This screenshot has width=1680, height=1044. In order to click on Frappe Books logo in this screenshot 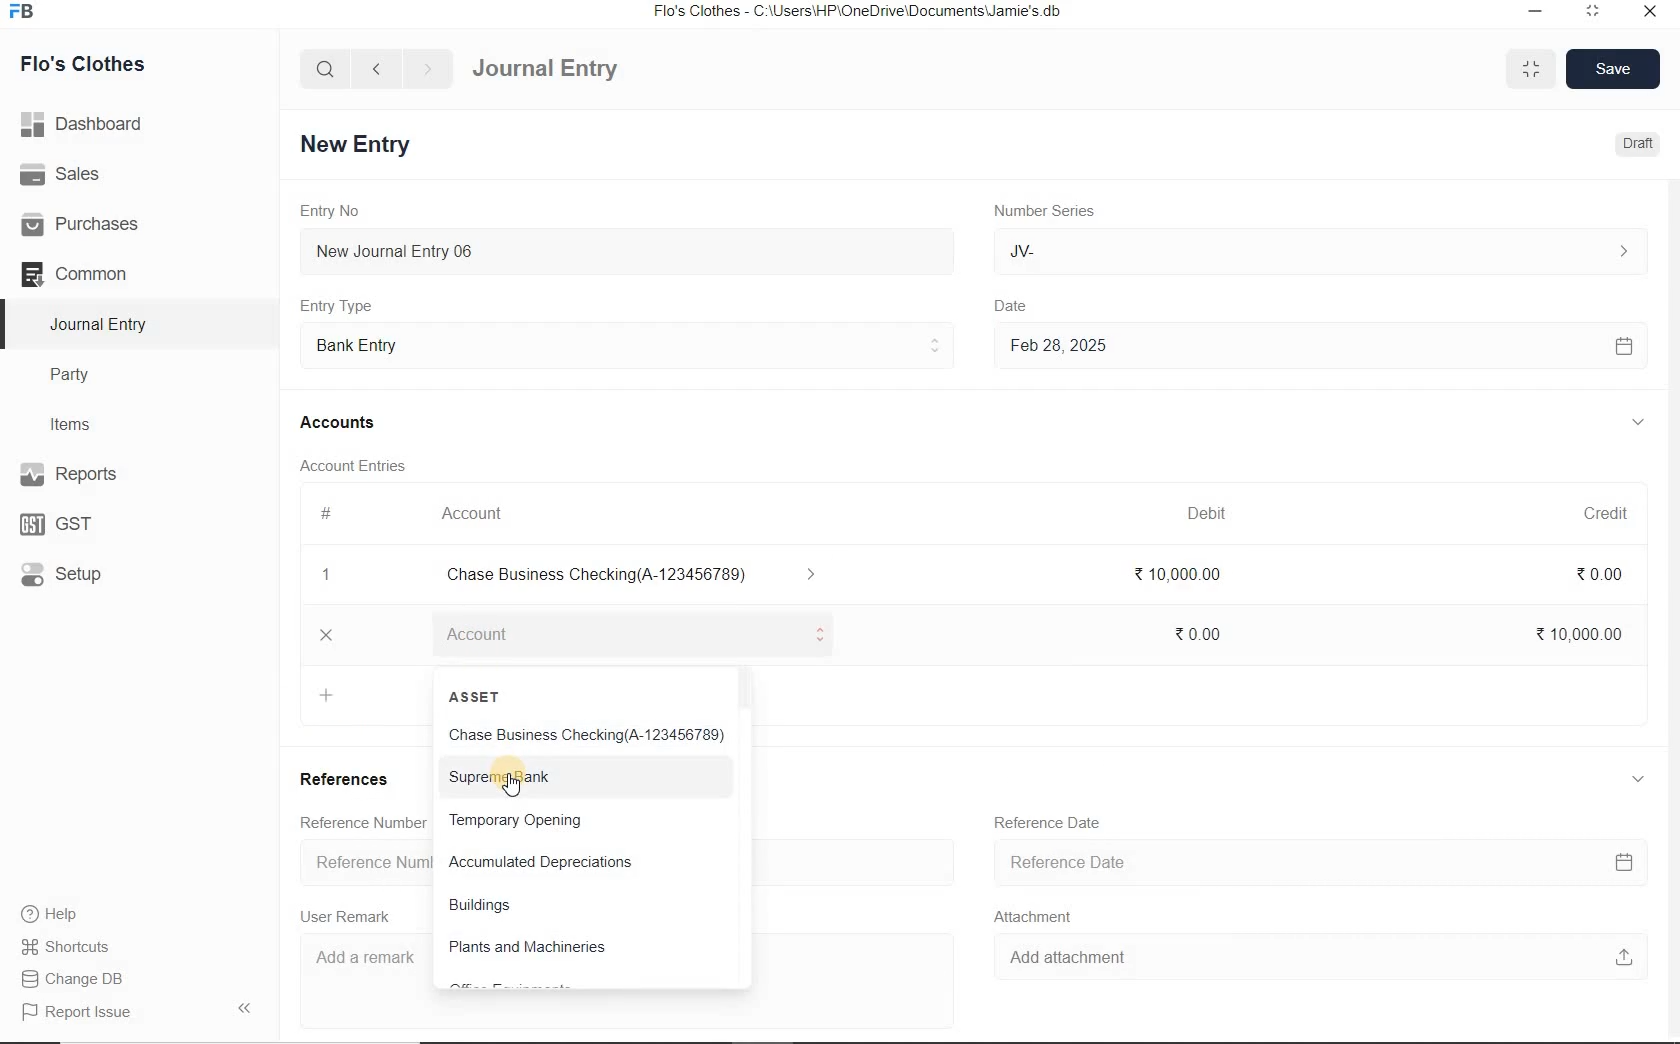, I will do `click(26, 14)`.